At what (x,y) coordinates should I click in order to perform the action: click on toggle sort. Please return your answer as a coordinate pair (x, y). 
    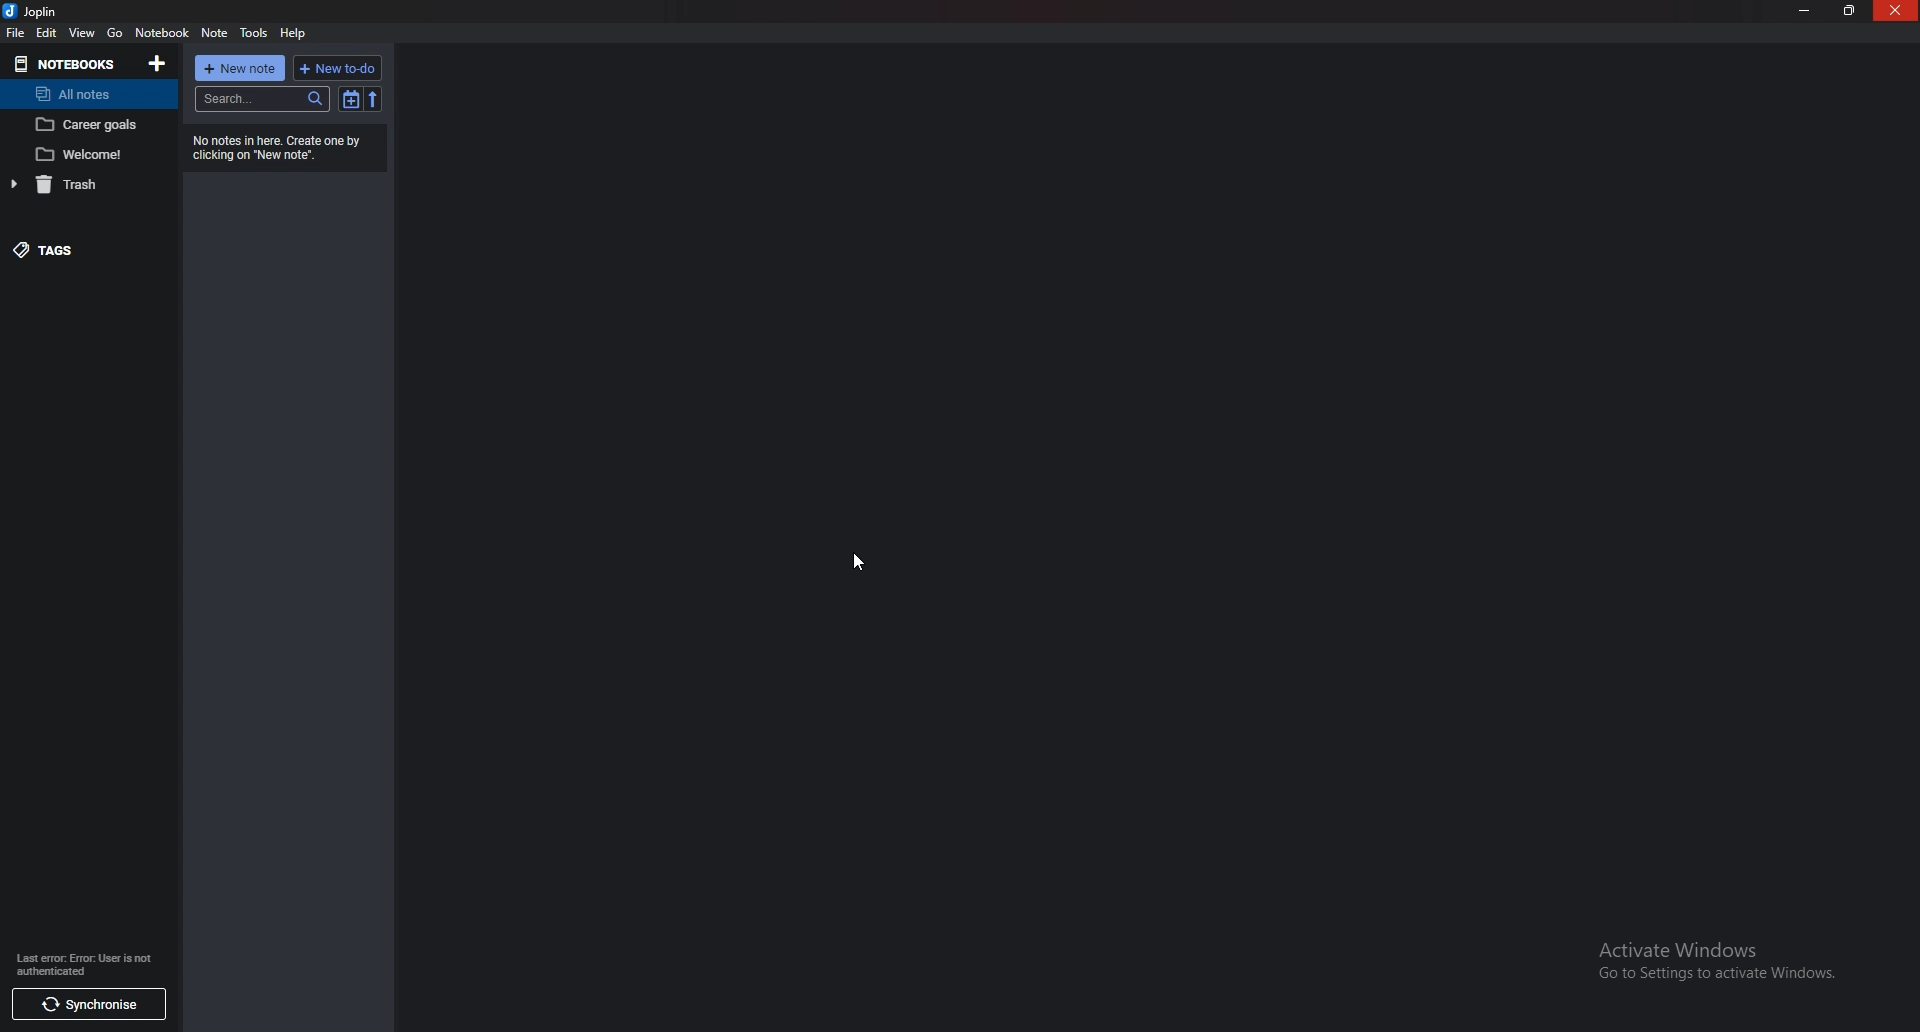
    Looking at the image, I should click on (350, 100).